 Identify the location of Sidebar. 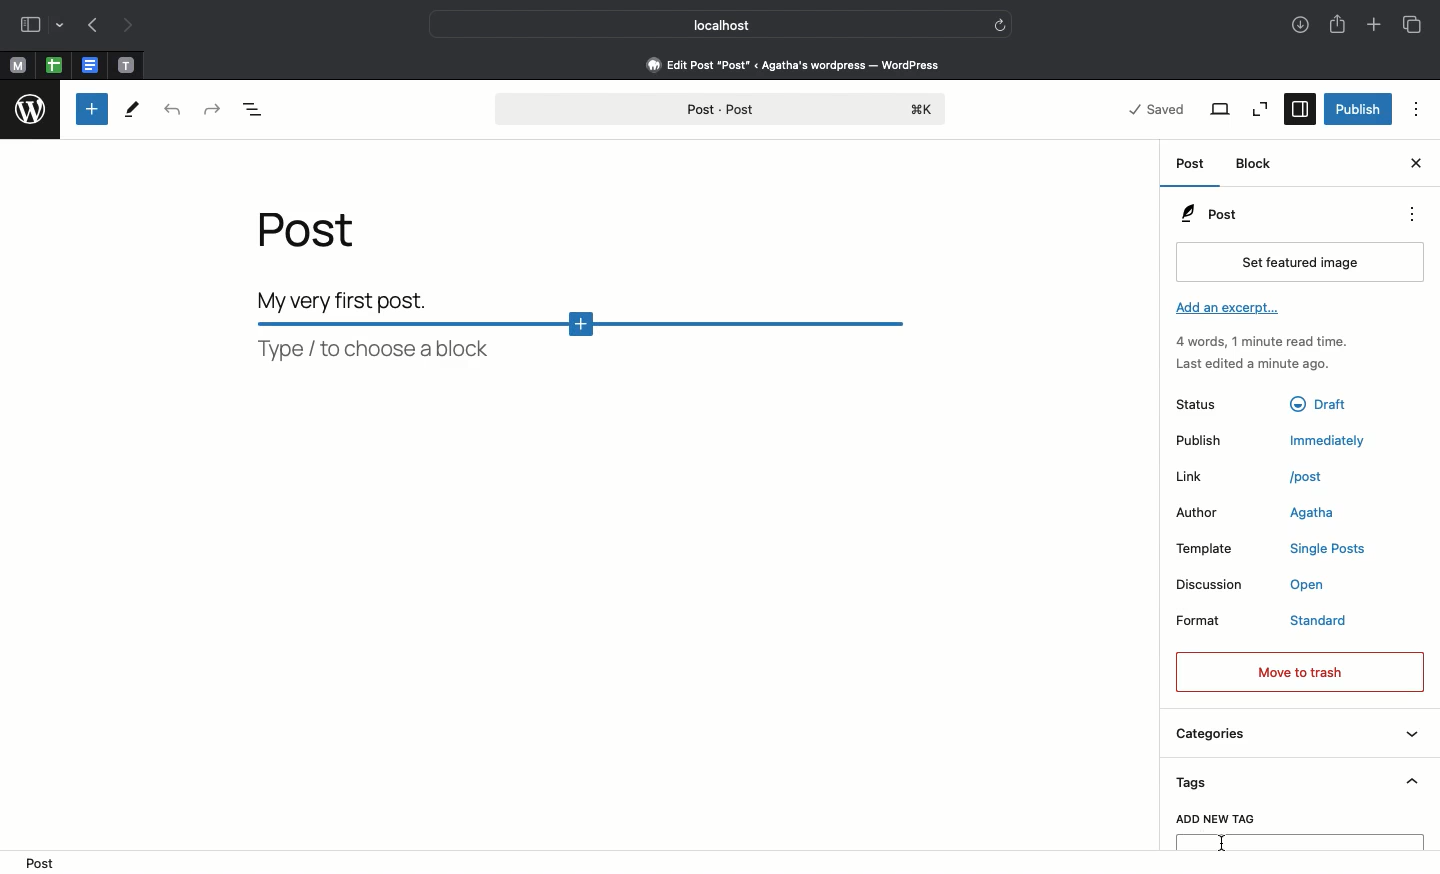
(32, 25).